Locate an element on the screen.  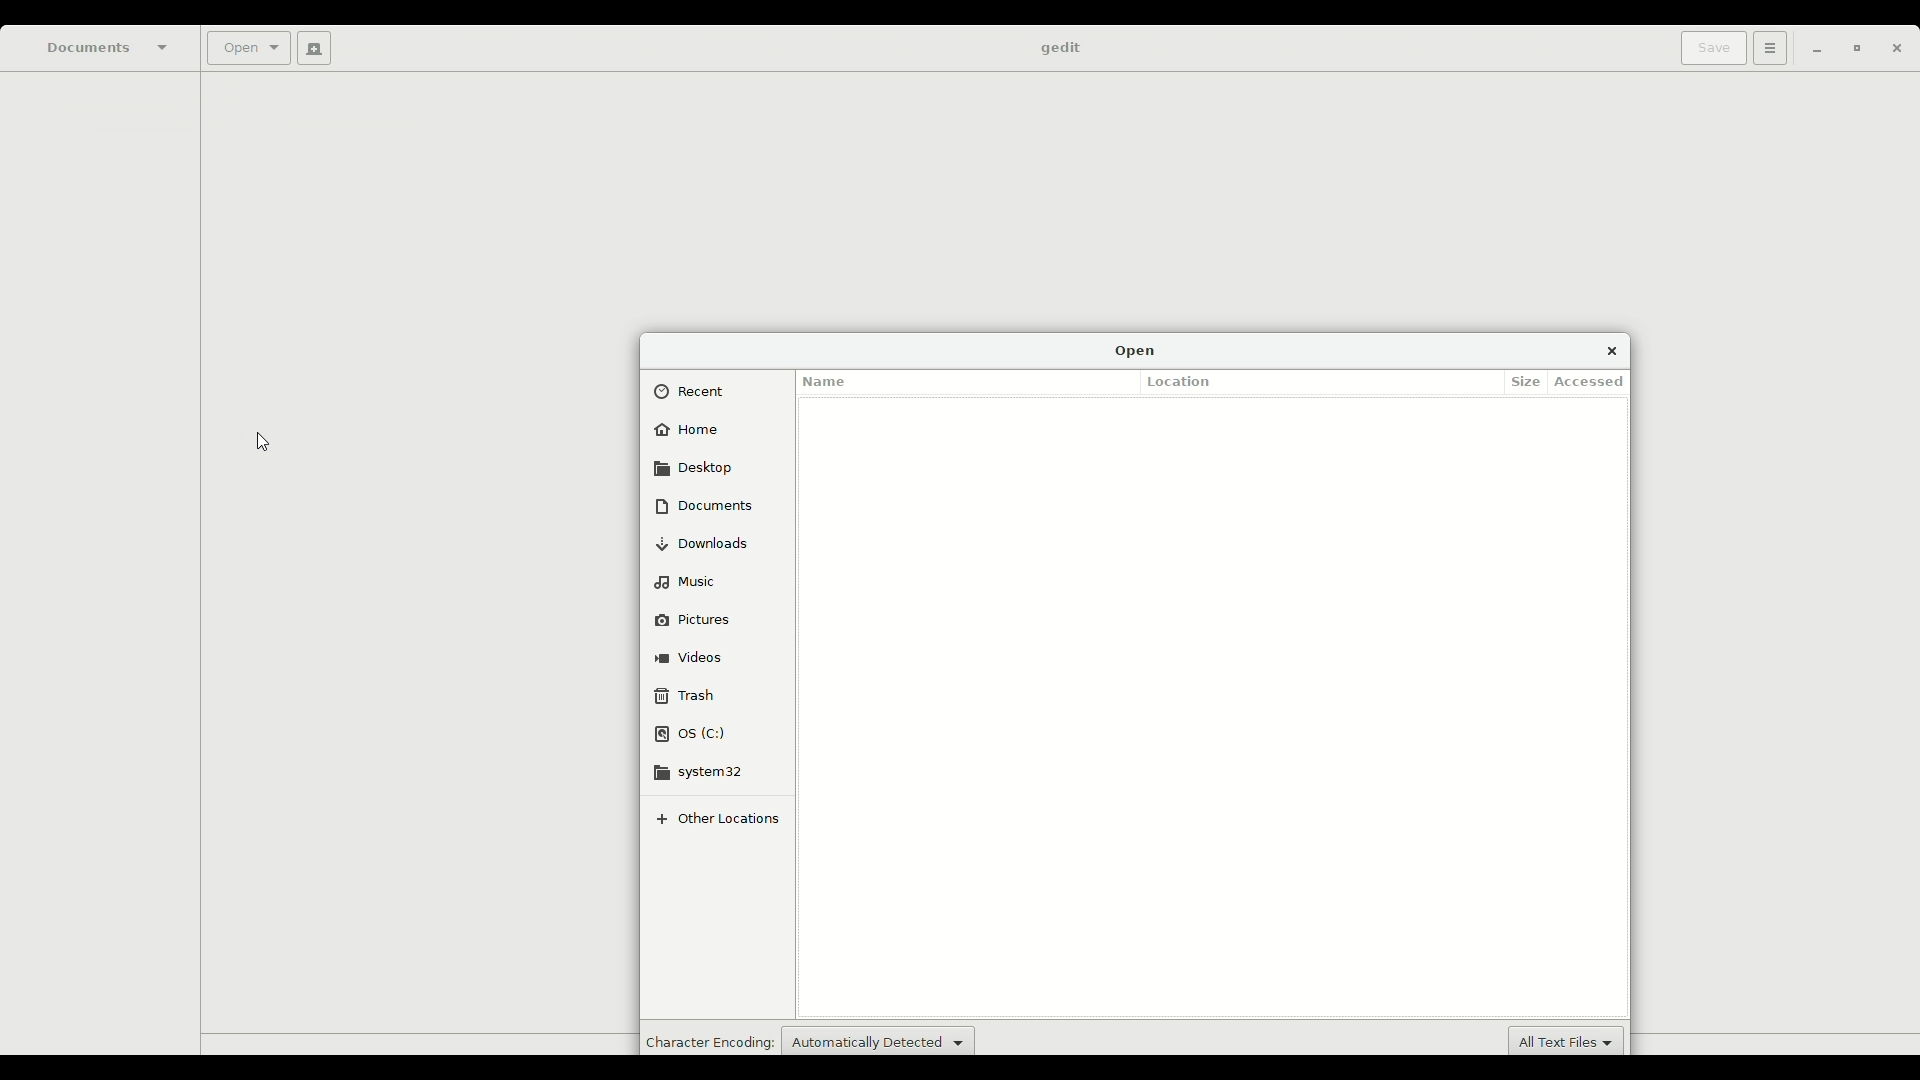
Location is located at coordinates (1194, 381).